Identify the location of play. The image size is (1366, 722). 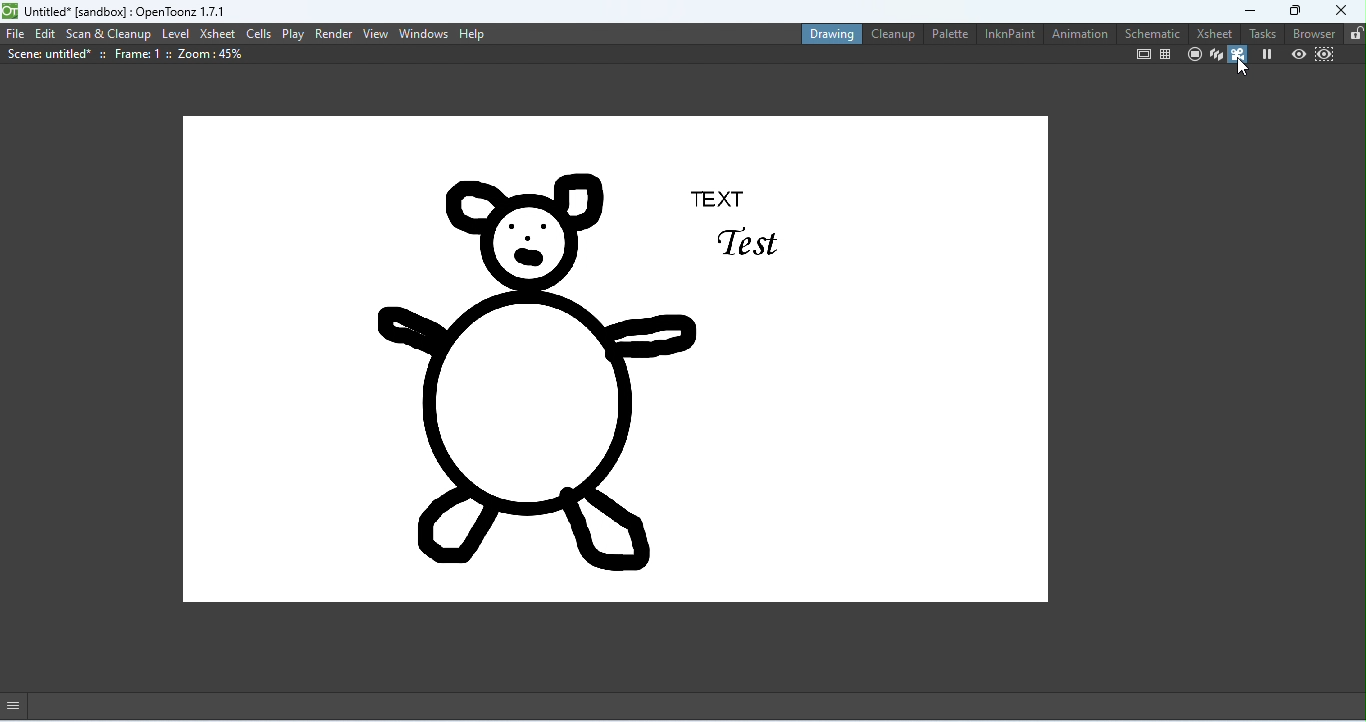
(295, 34).